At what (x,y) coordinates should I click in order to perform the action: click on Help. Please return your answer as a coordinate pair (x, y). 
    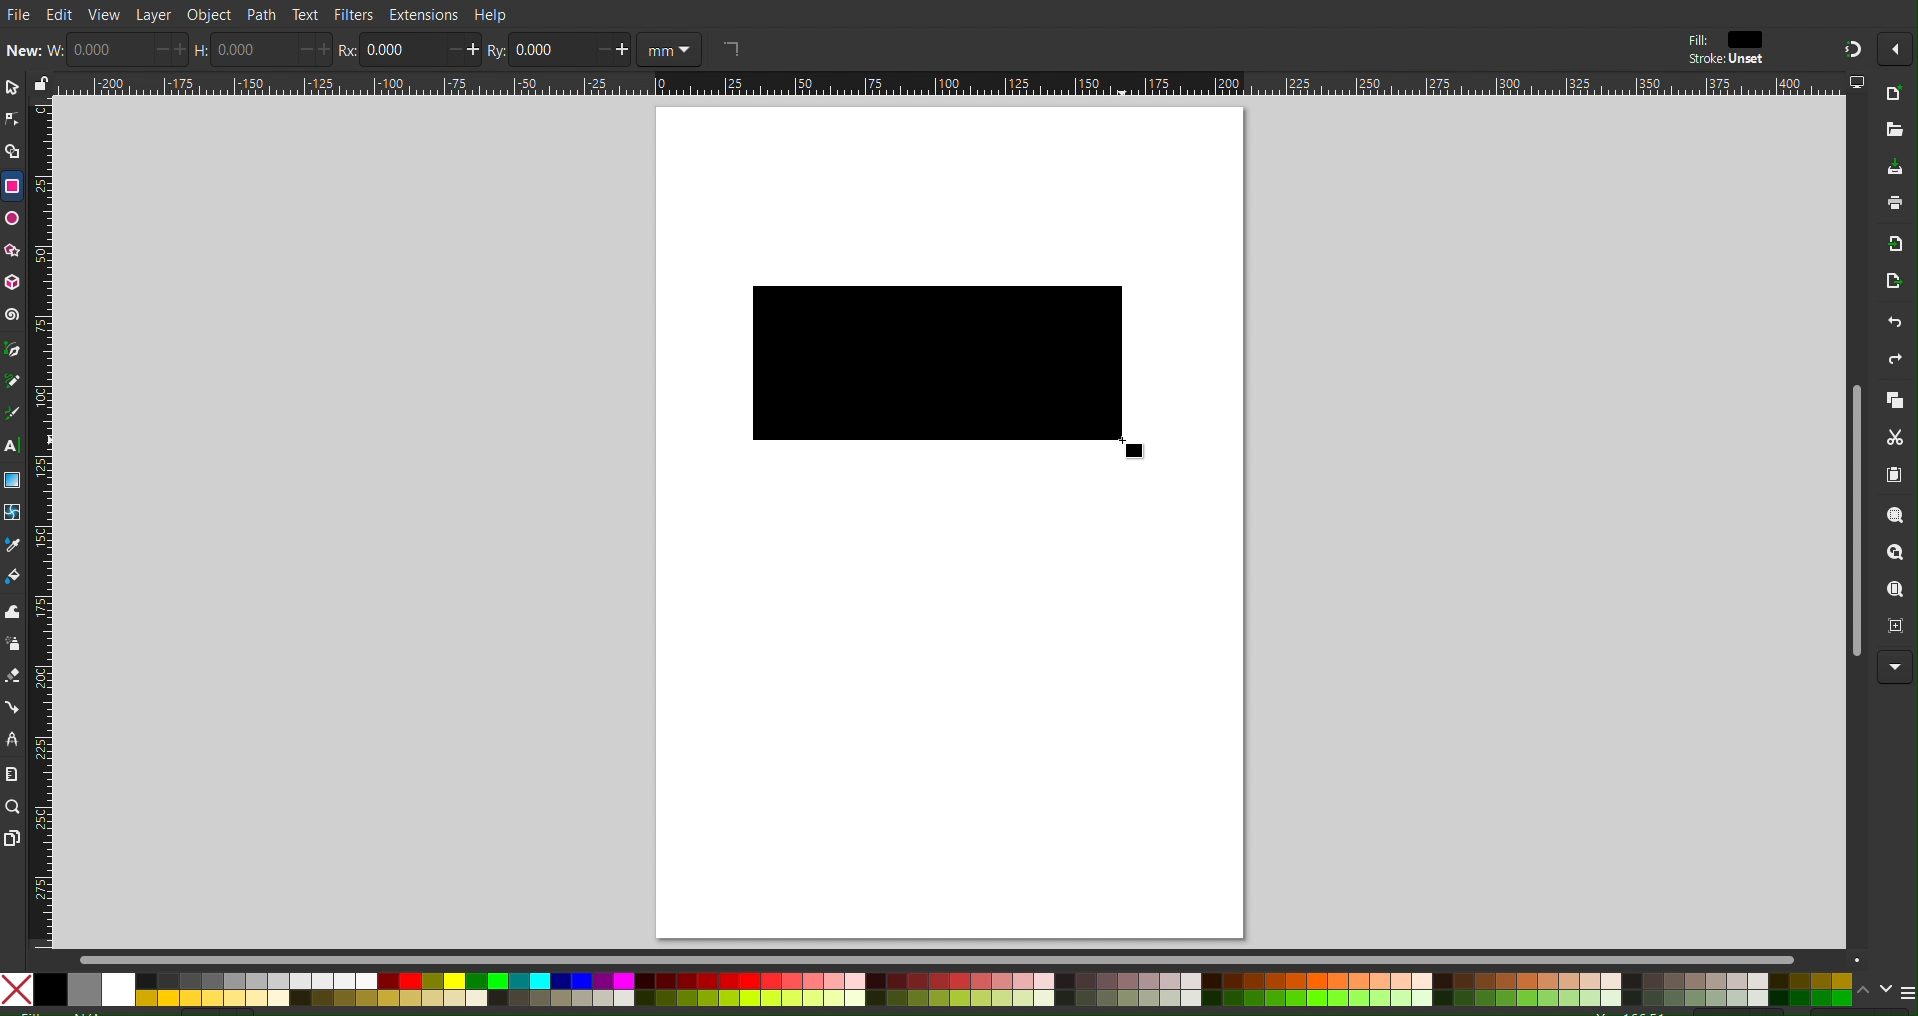
    Looking at the image, I should click on (495, 13).